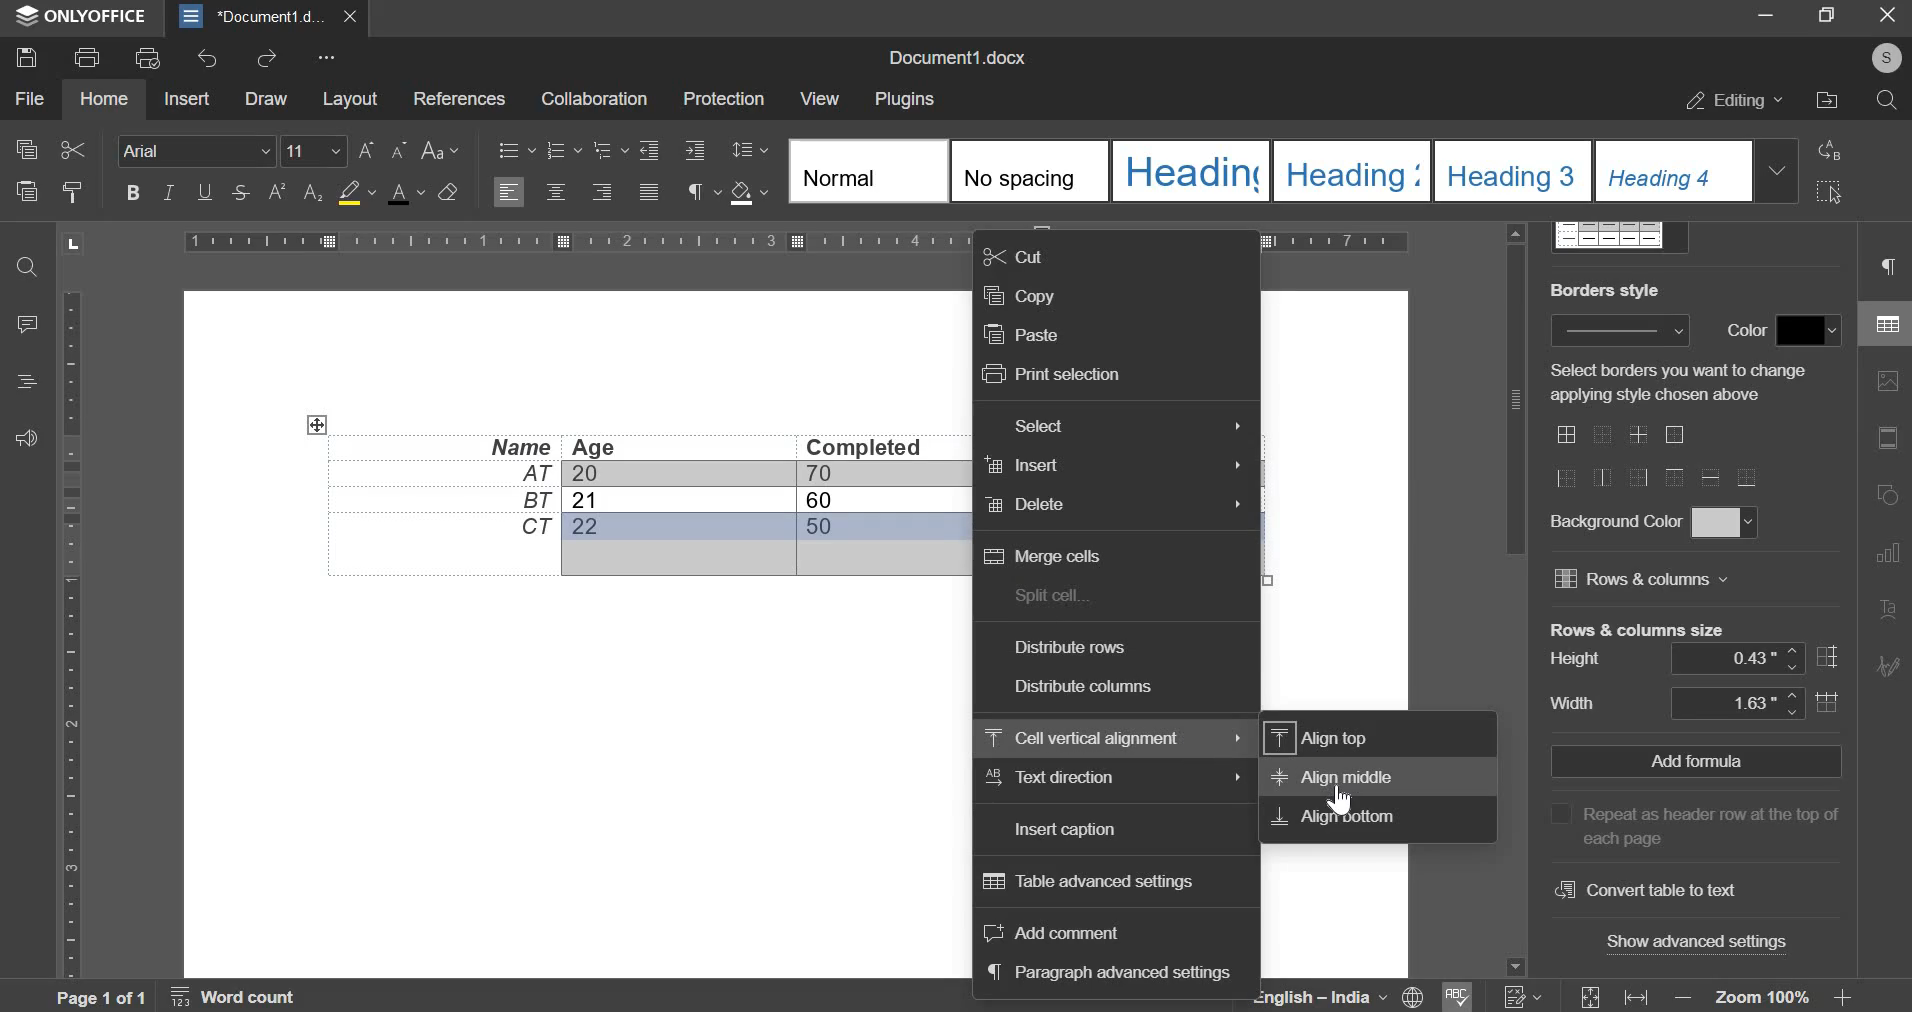 The image size is (1912, 1012). I want to click on maximize, so click(1825, 14).